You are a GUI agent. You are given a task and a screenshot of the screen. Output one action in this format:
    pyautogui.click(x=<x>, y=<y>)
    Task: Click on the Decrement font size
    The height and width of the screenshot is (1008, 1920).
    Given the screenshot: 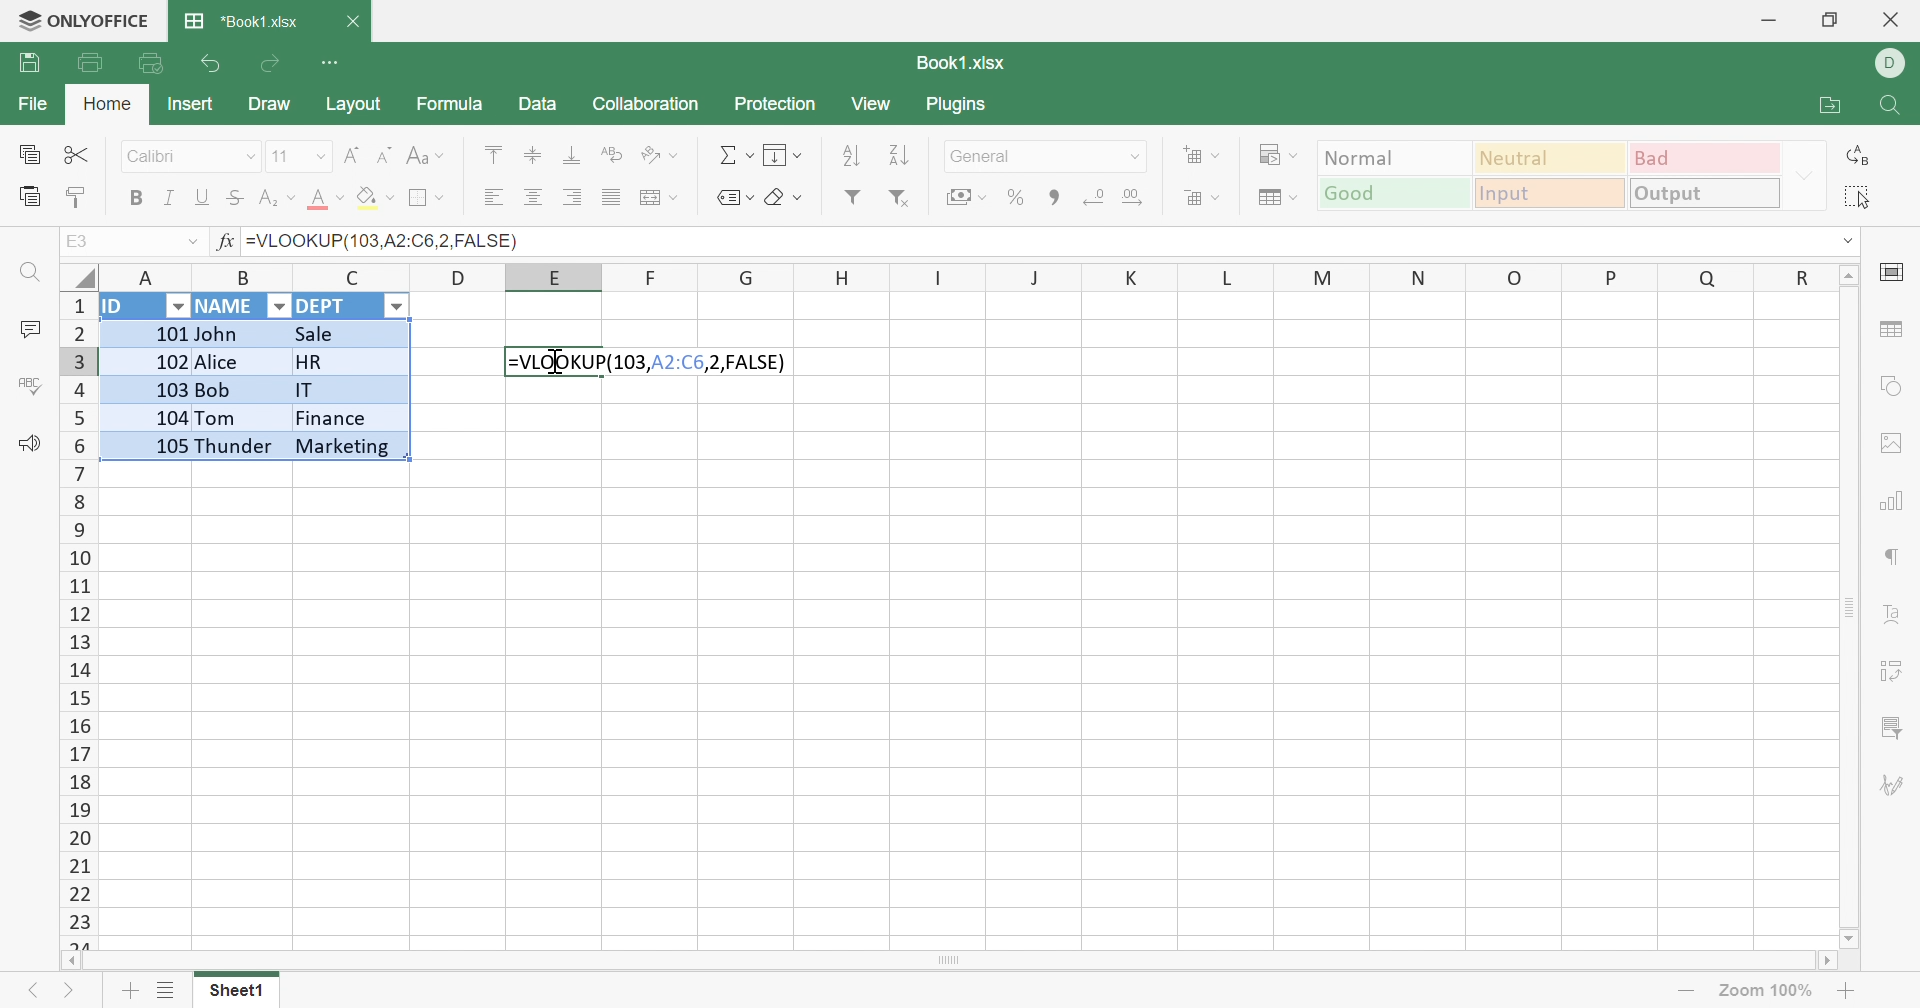 What is the action you would take?
    pyautogui.click(x=387, y=156)
    